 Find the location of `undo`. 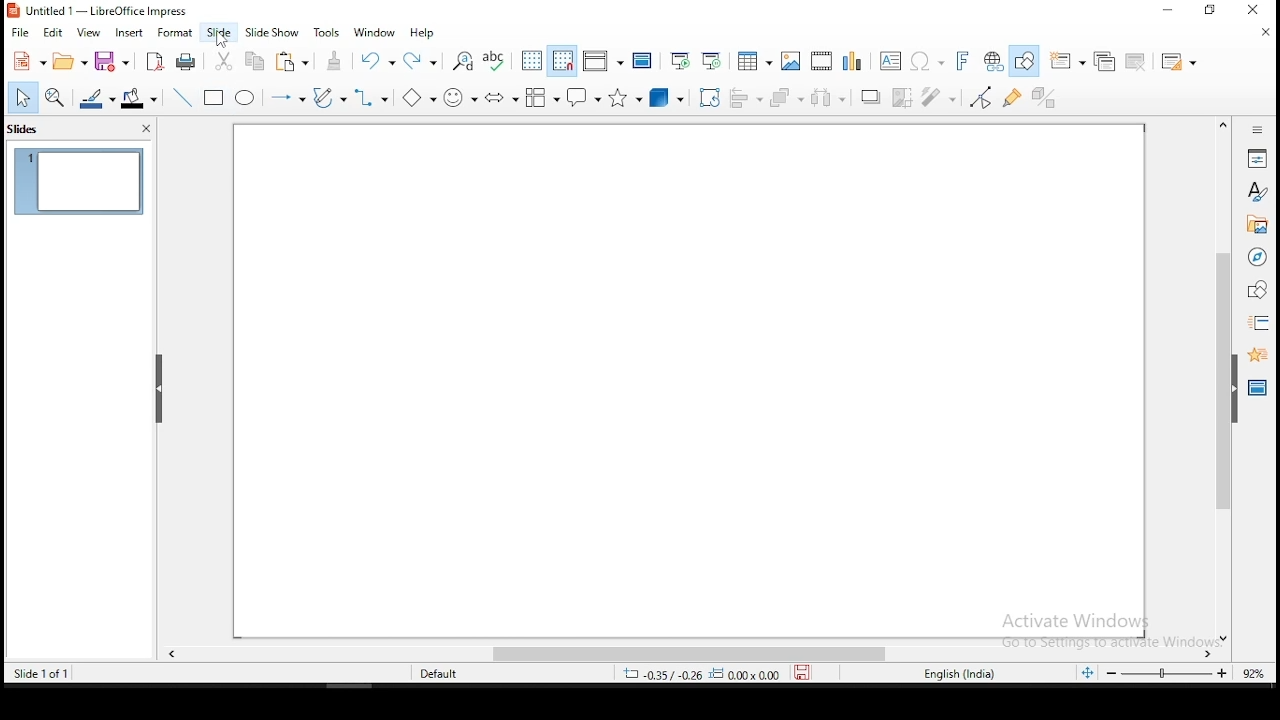

undo is located at coordinates (379, 63).